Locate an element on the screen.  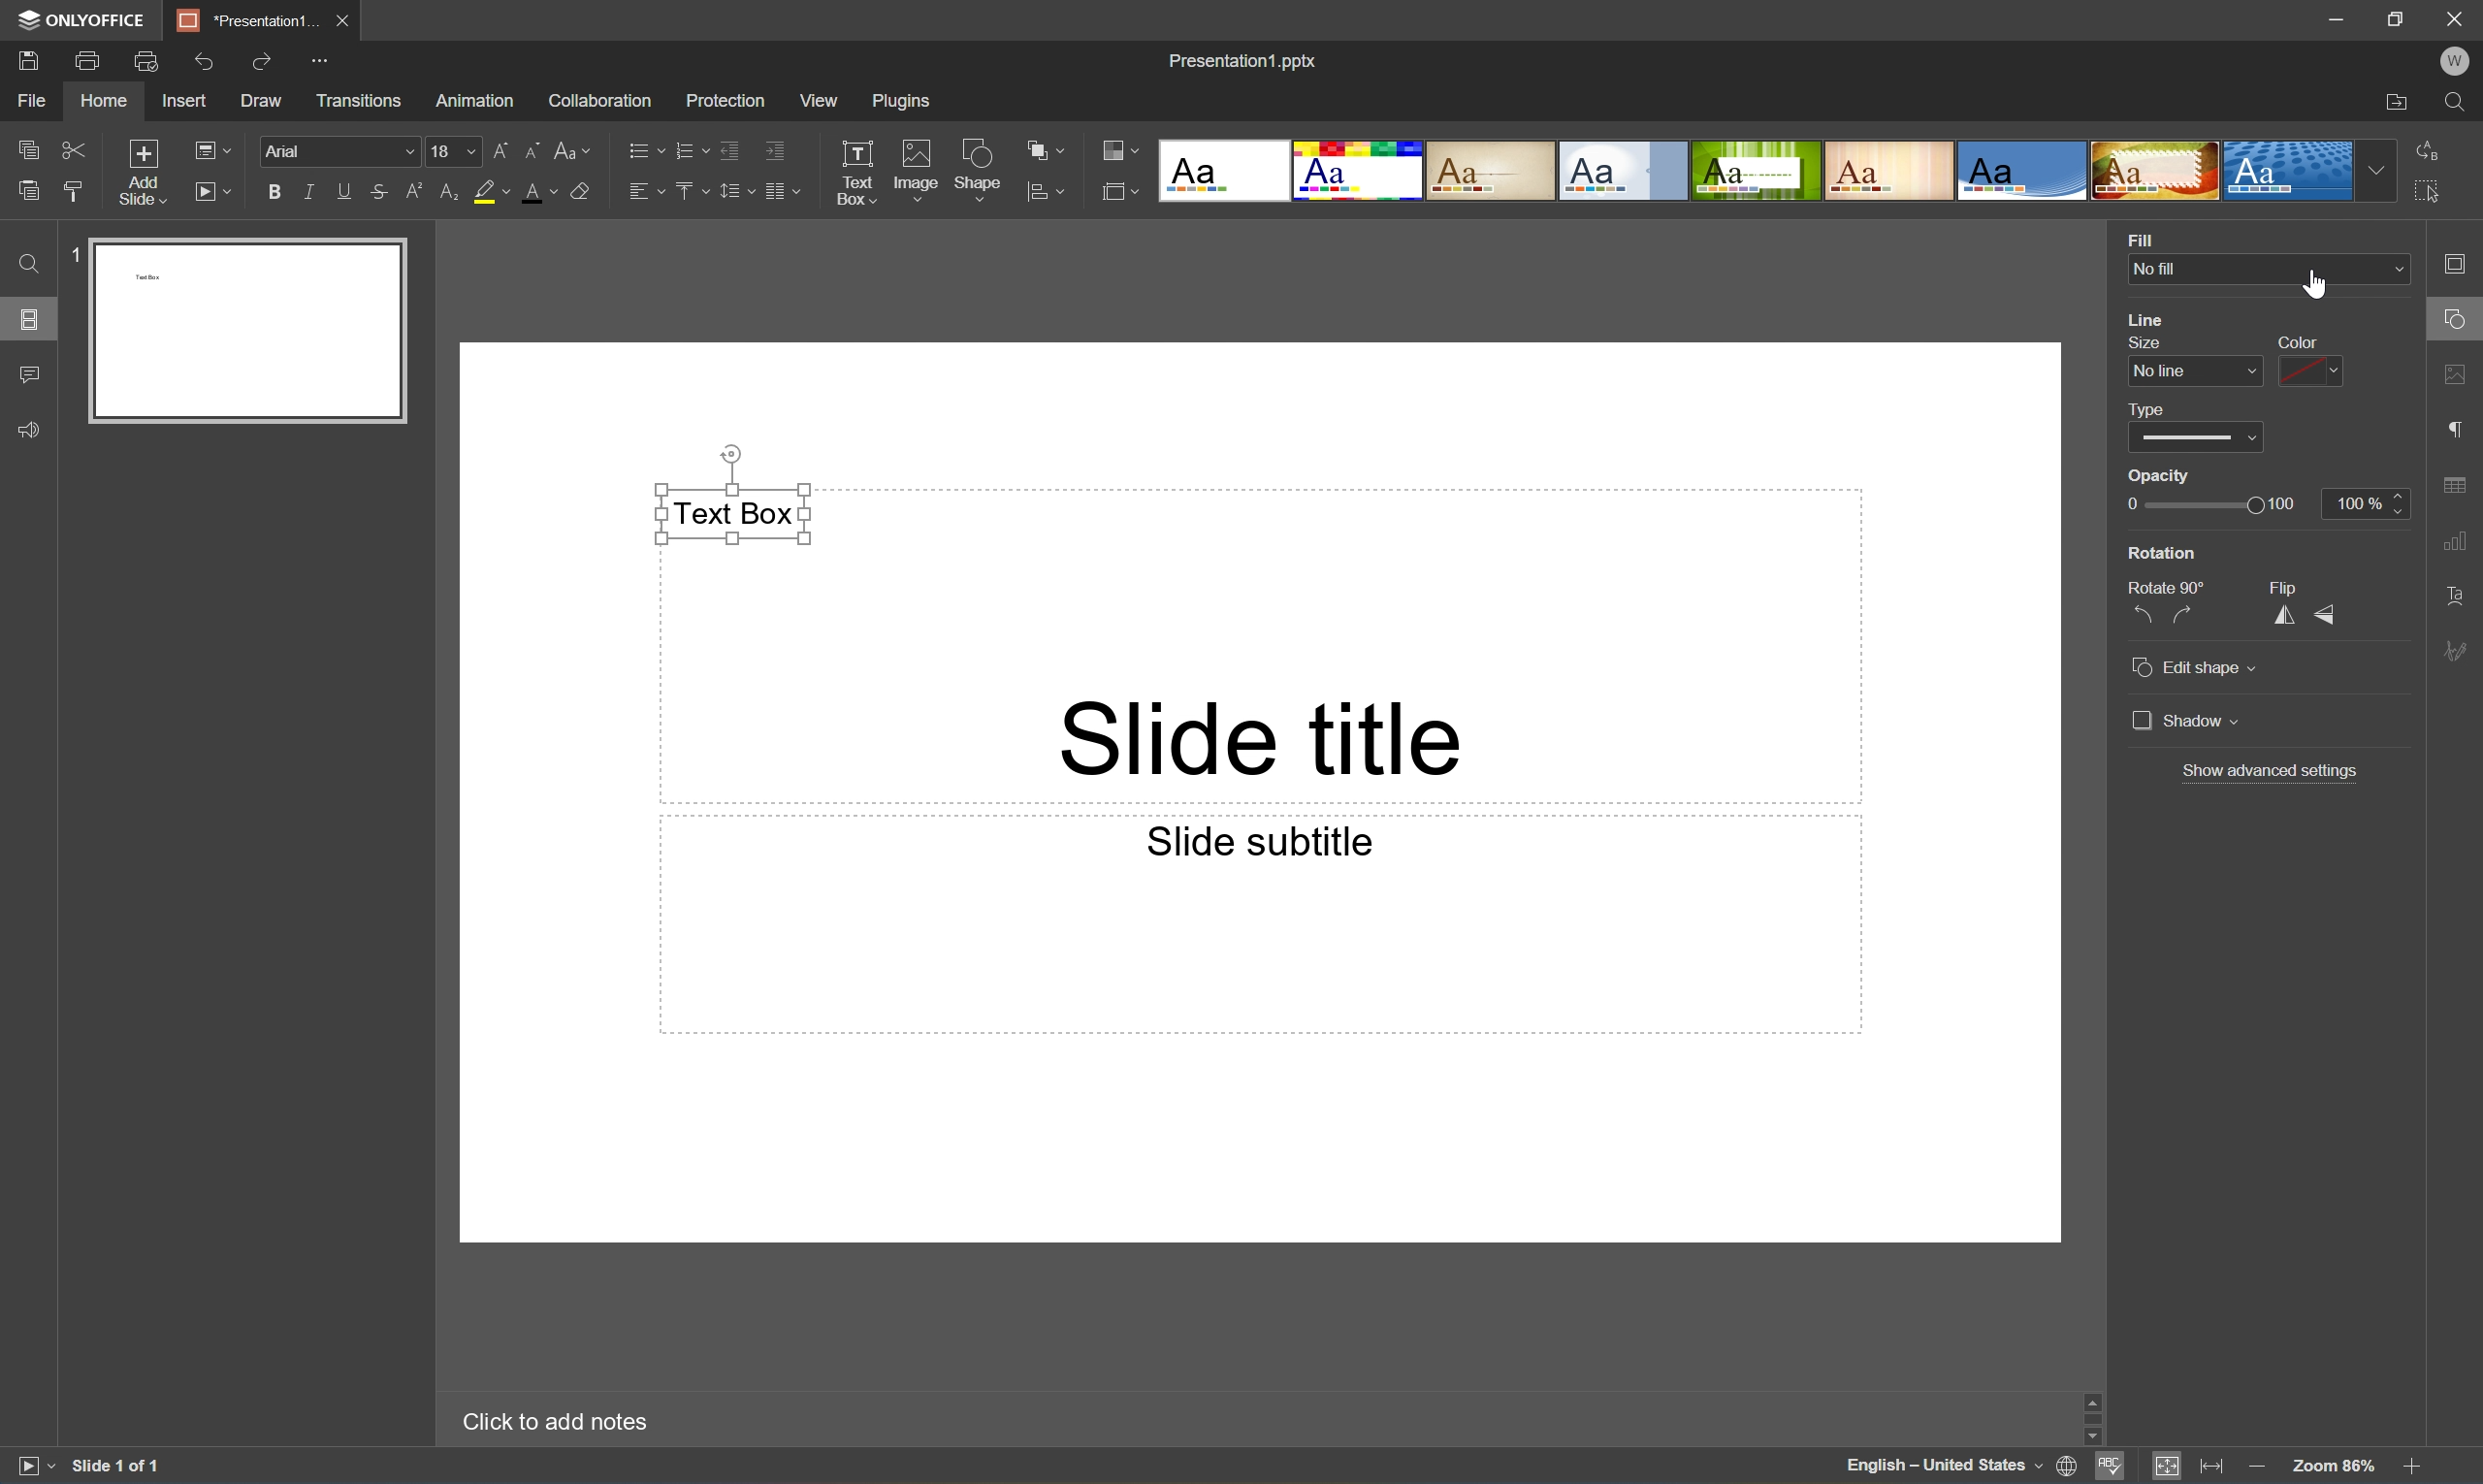
Drop Down is located at coordinates (2371, 170).